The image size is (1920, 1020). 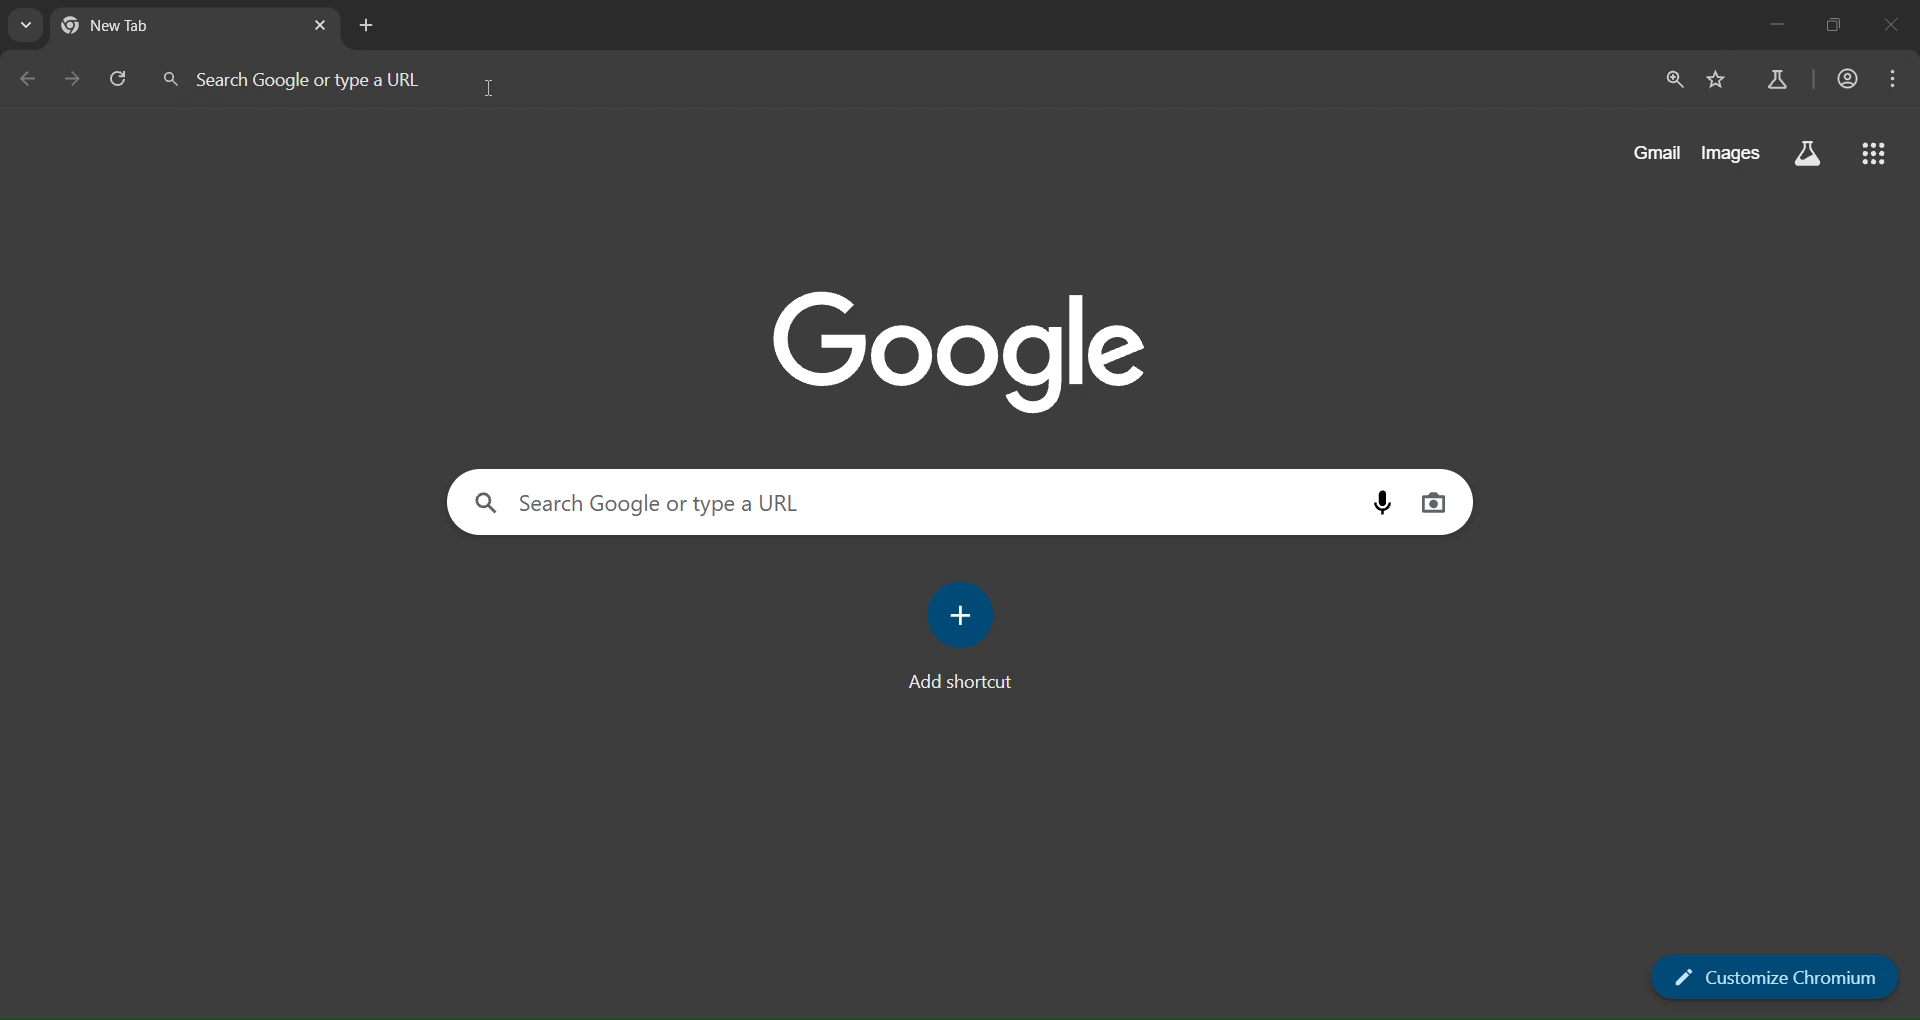 I want to click on image search, so click(x=1433, y=505).